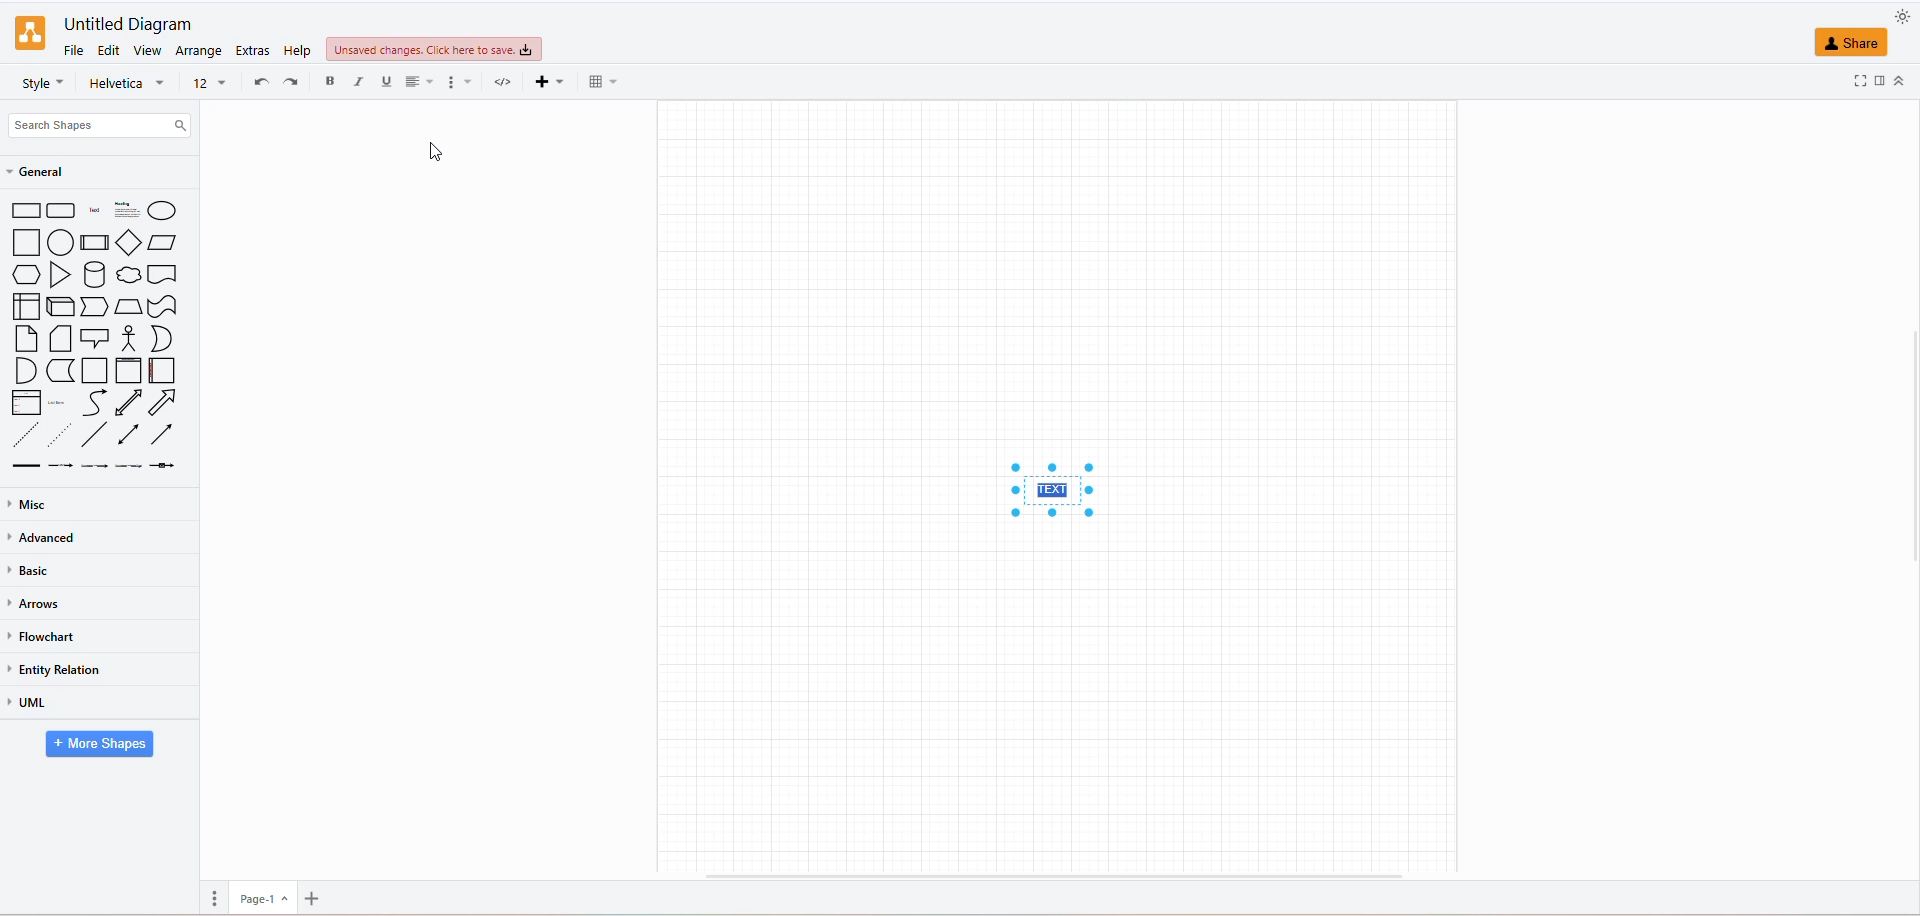 This screenshot has height=916, width=1920. Describe the element at coordinates (1882, 79) in the screenshot. I see `format` at that location.